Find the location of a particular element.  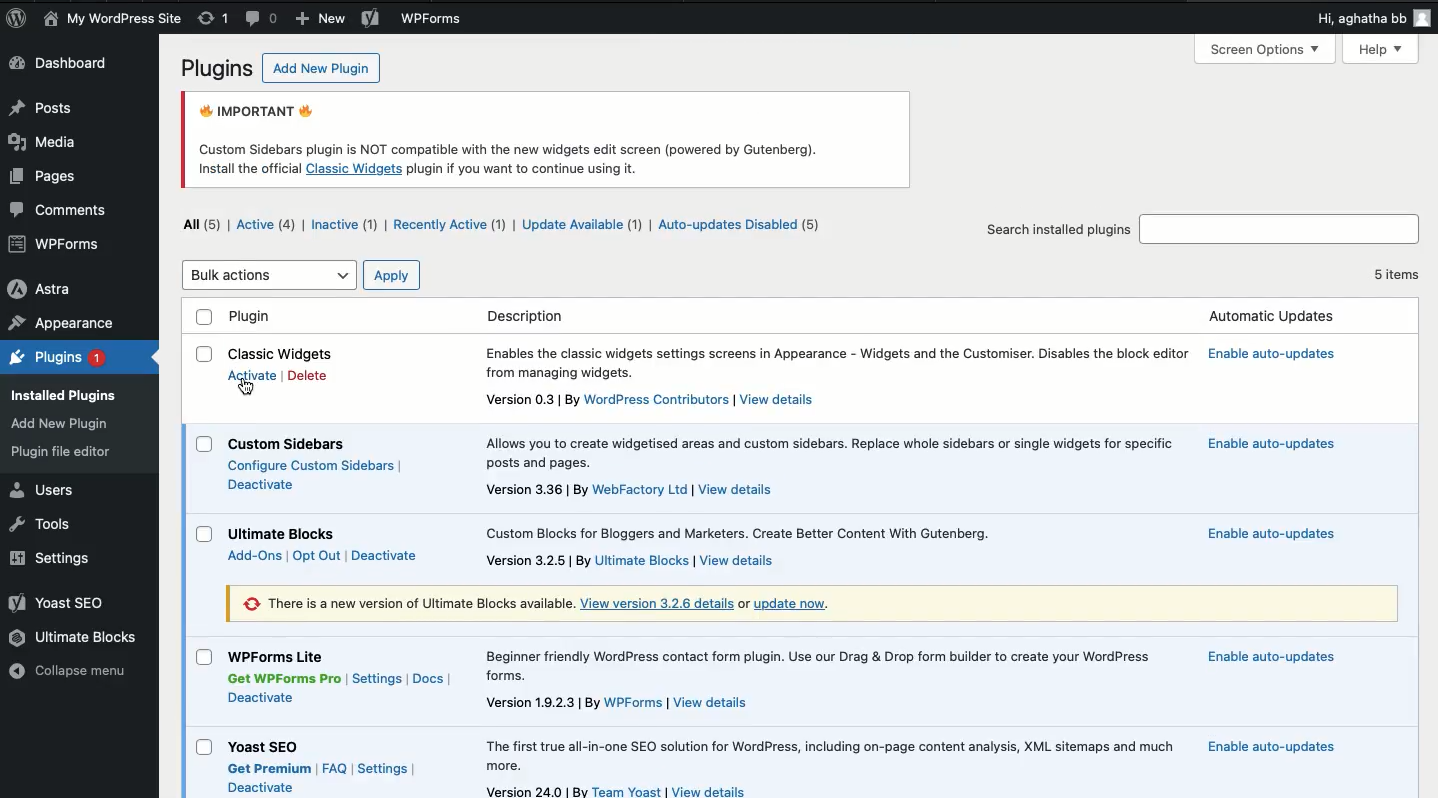

view details is located at coordinates (712, 790).